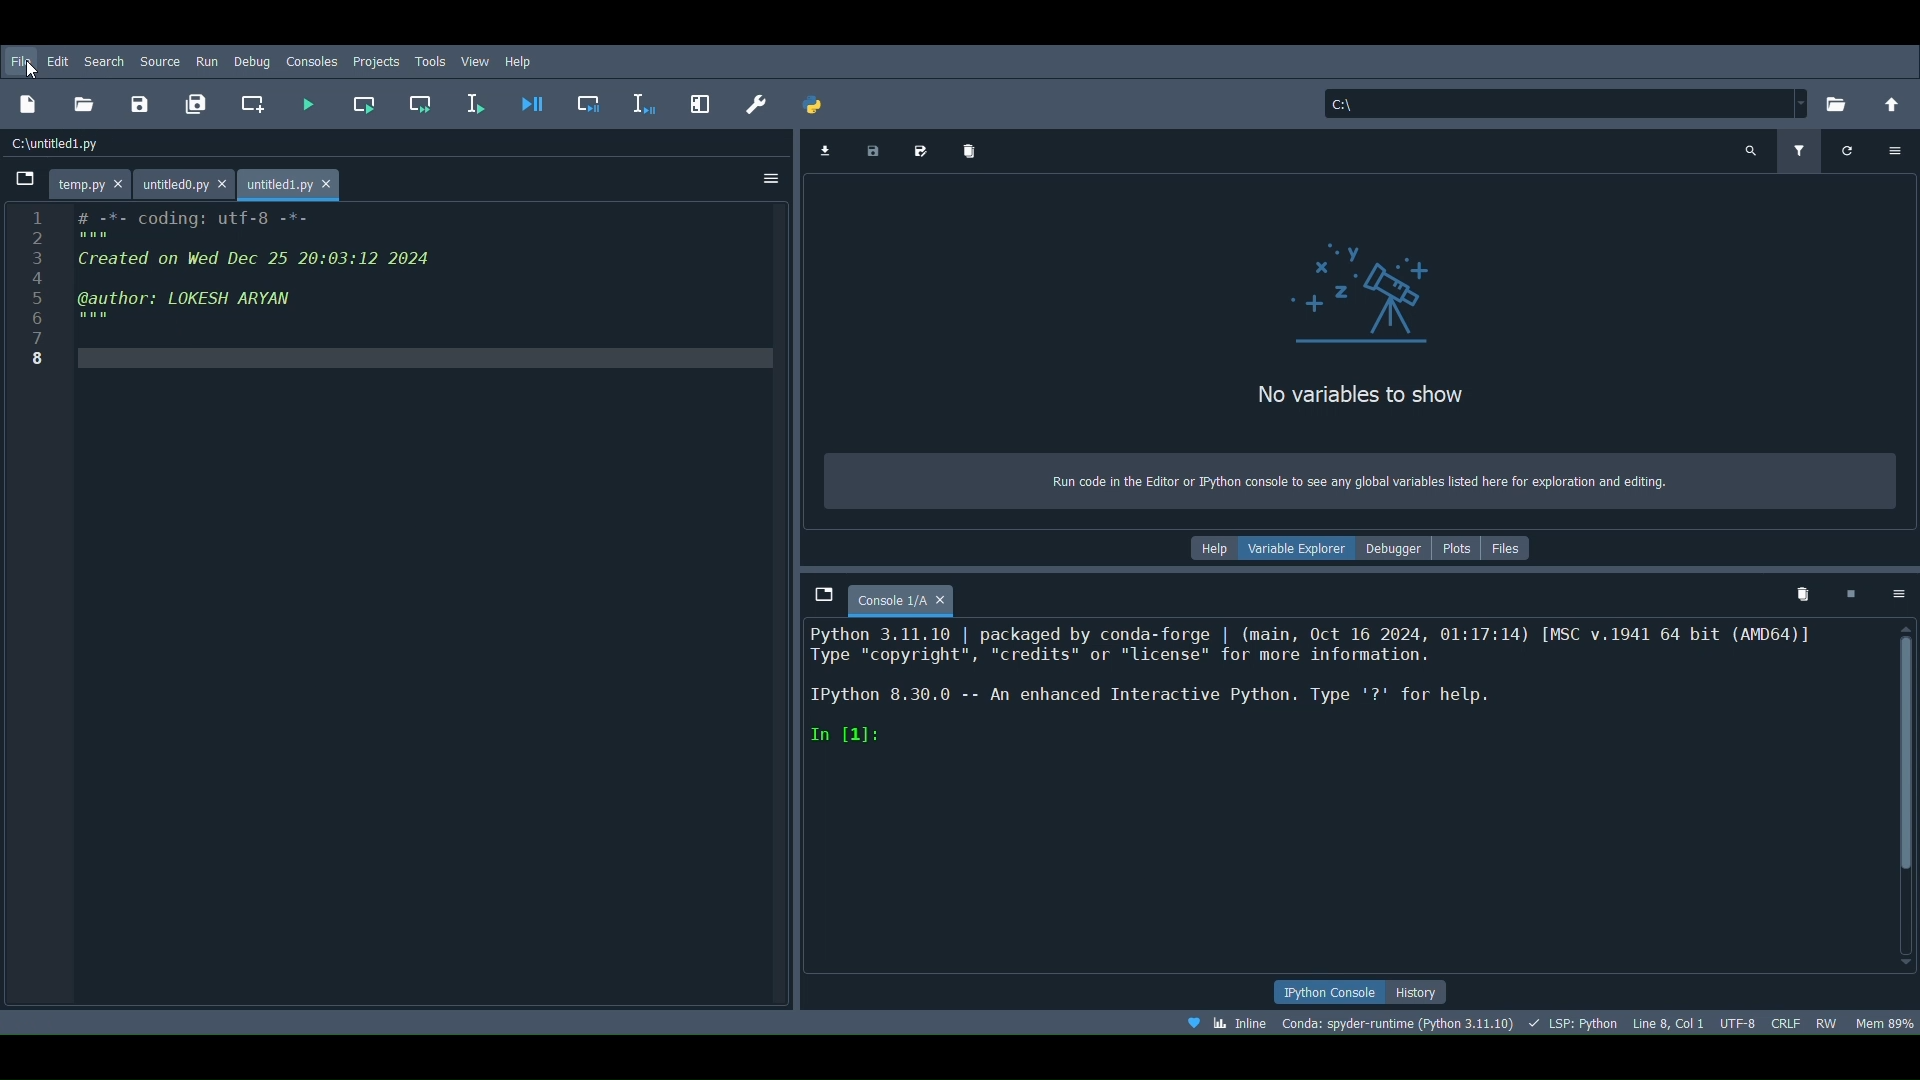 This screenshot has width=1920, height=1080. Describe the element at coordinates (1894, 100) in the screenshot. I see `Change to parent directory` at that location.